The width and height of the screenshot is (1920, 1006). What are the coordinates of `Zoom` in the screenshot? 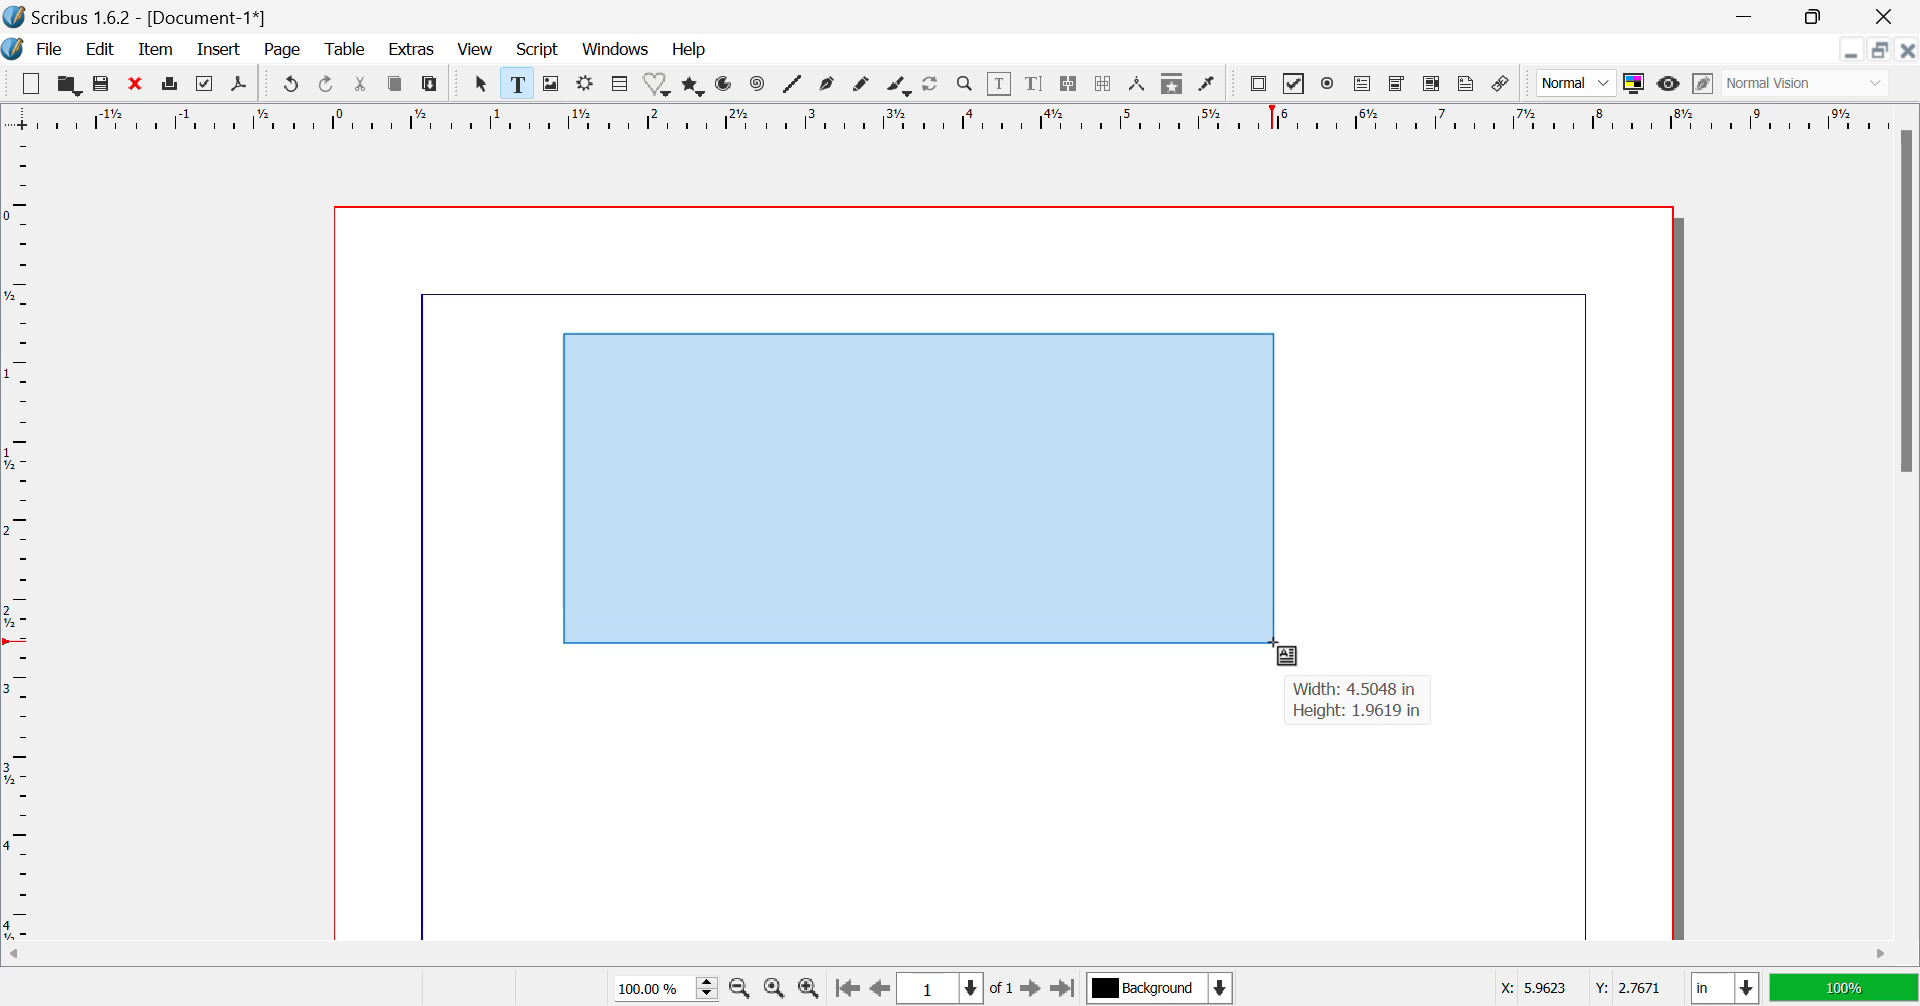 It's located at (968, 87).